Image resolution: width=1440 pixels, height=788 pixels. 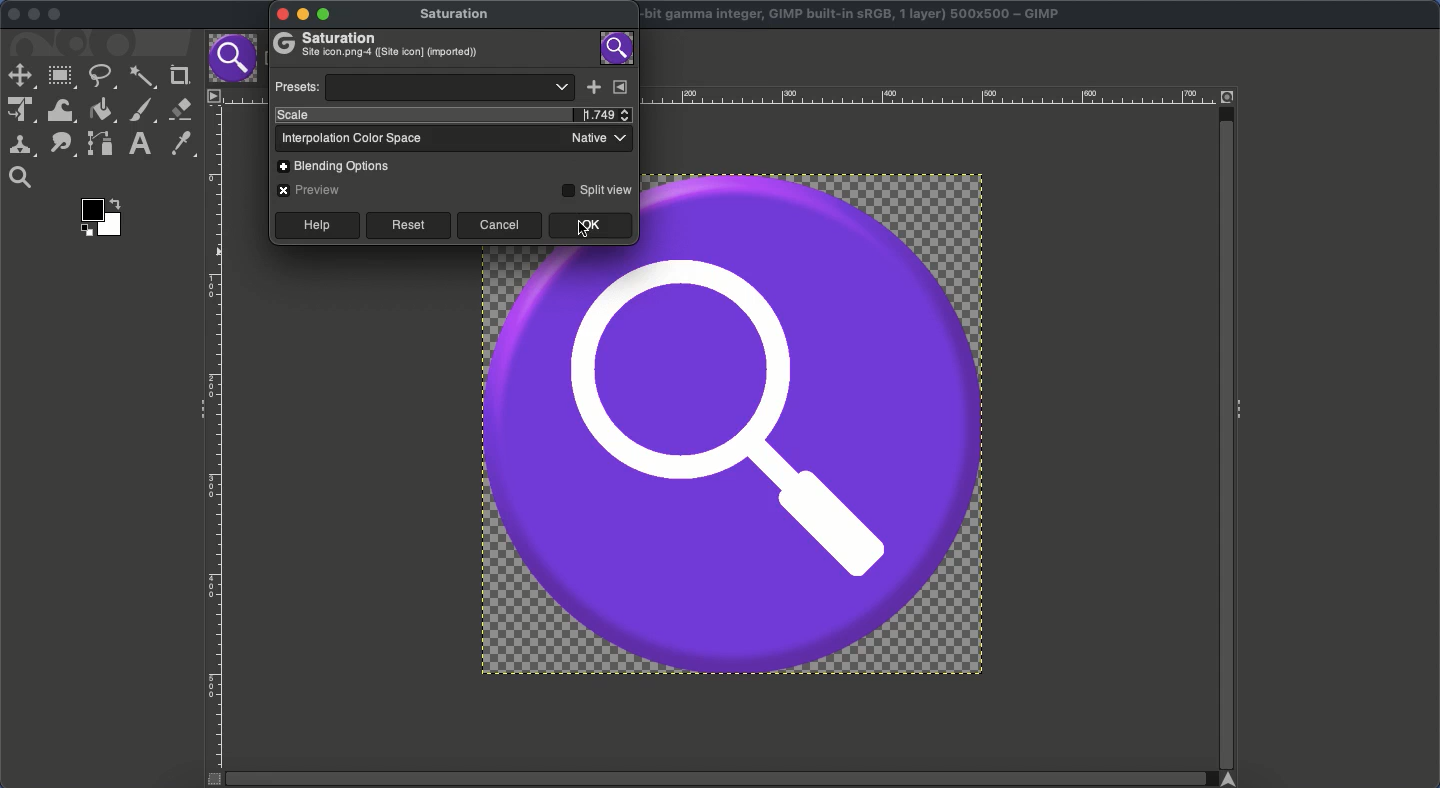 What do you see at coordinates (19, 177) in the screenshot?
I see `Maginfy` at bounding box center [19, 177].